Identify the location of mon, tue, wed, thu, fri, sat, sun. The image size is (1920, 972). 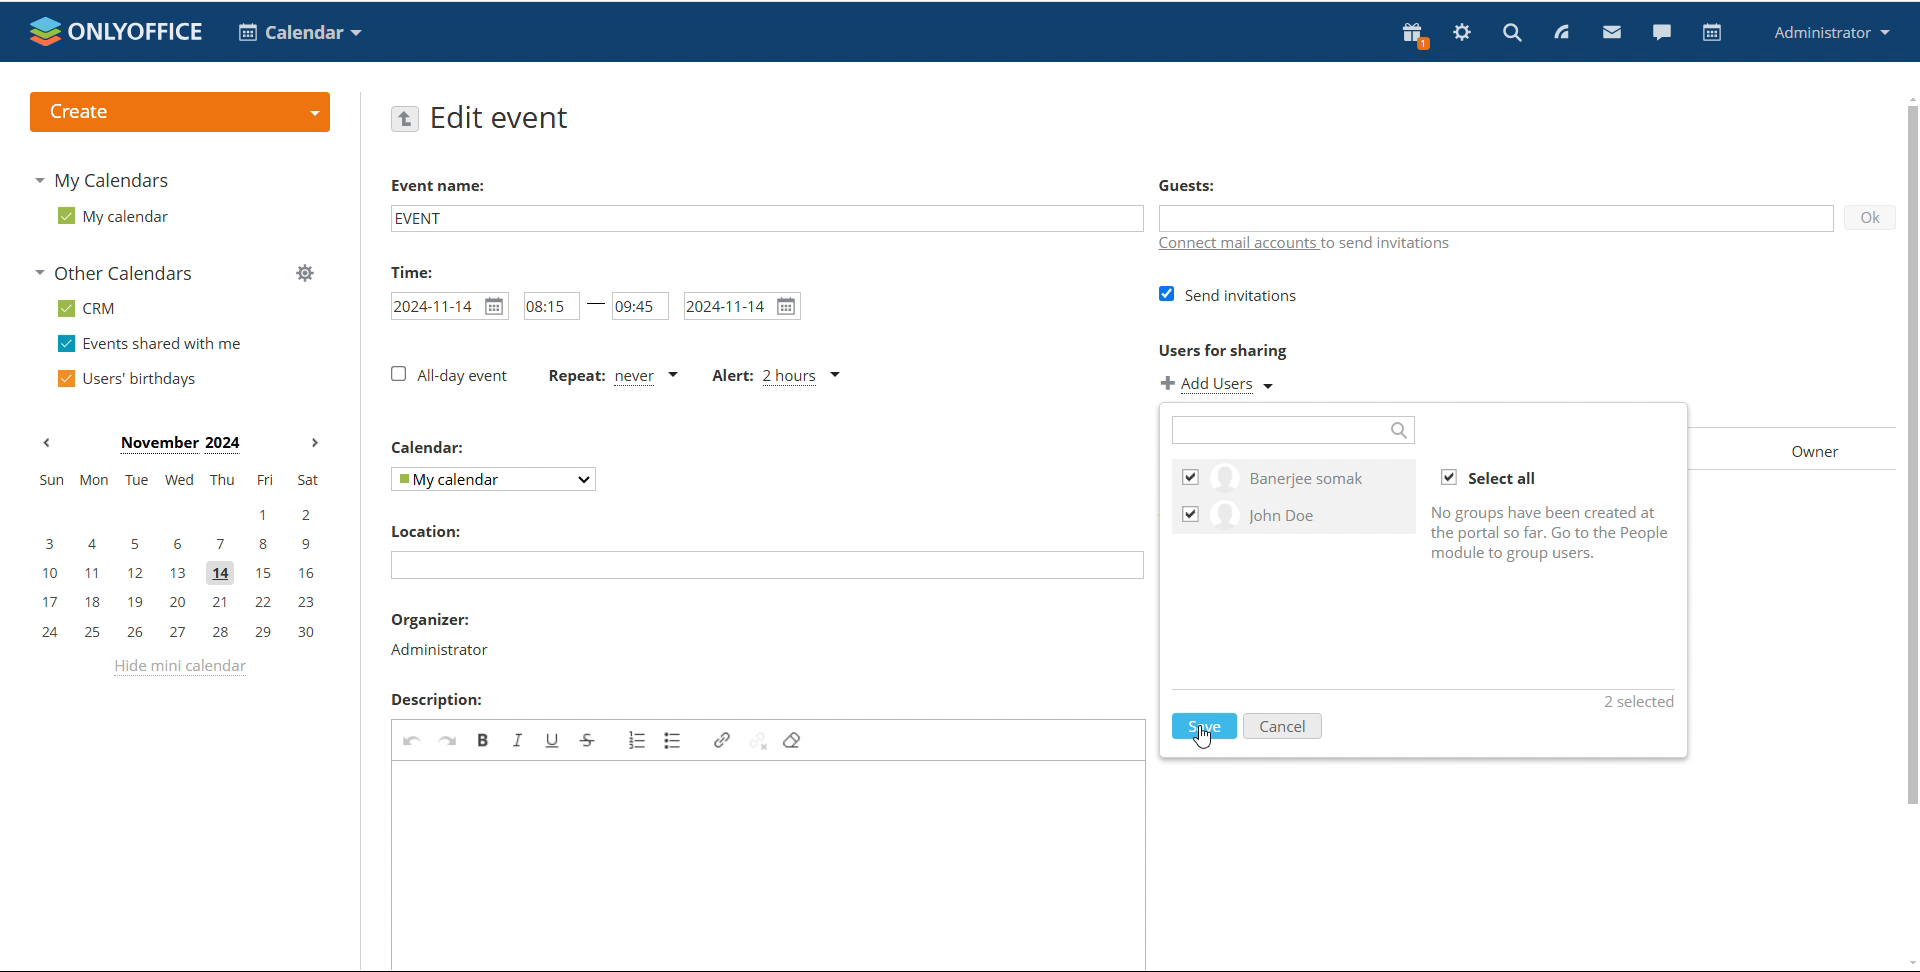
(179, 478).